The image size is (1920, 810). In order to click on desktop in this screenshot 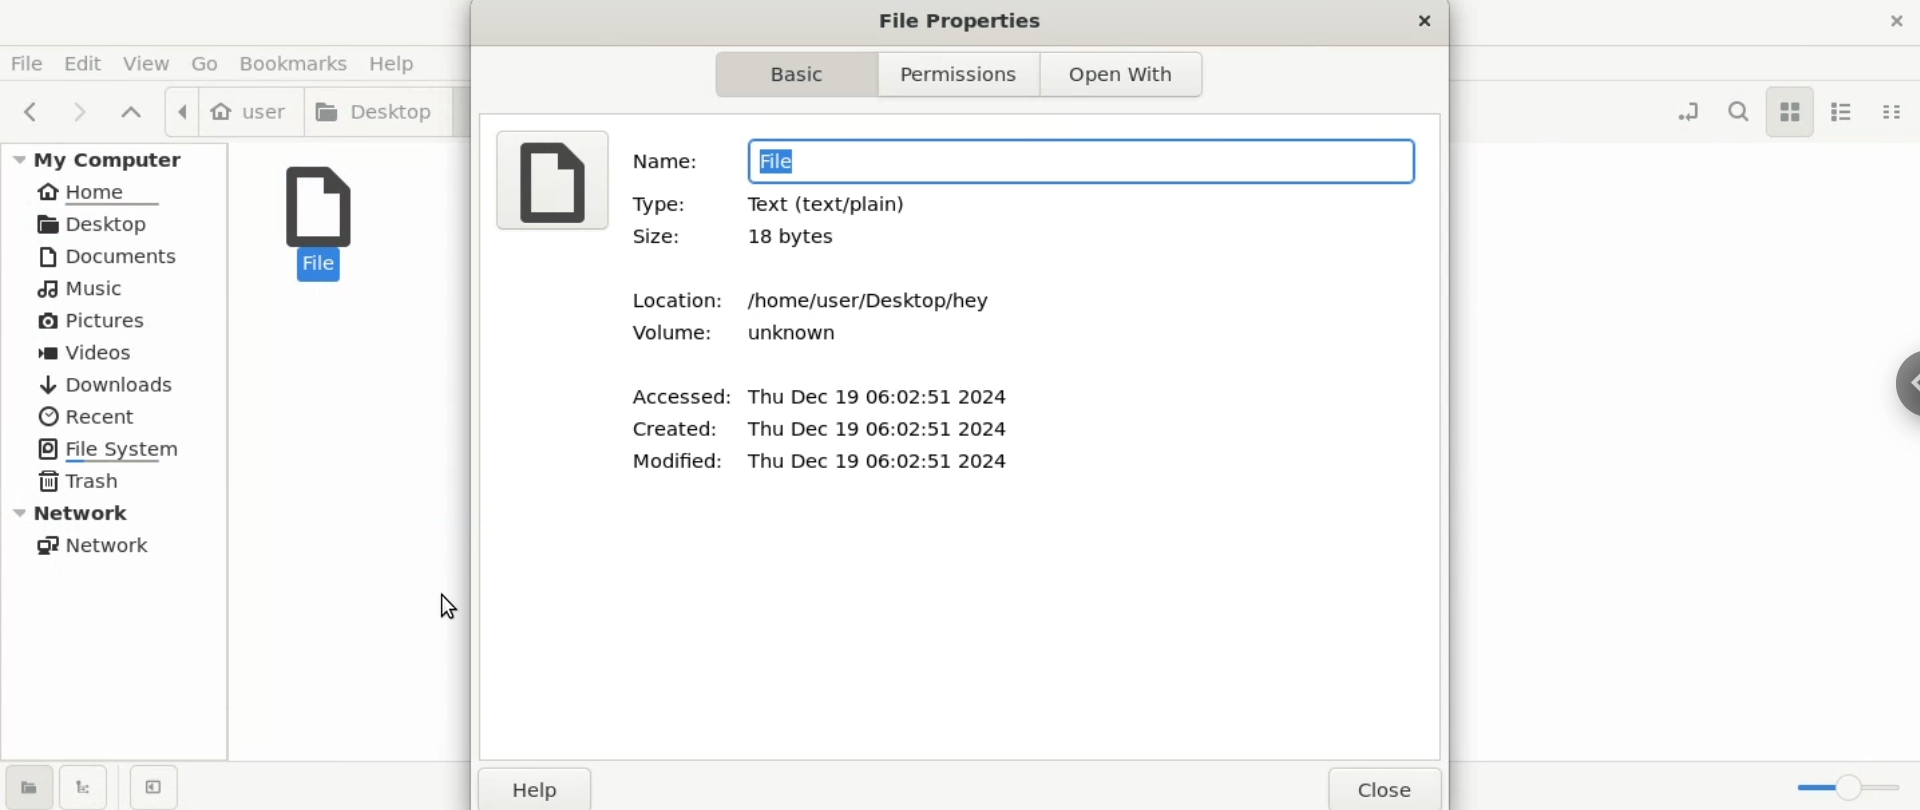, I will do `click(379, 113)`.